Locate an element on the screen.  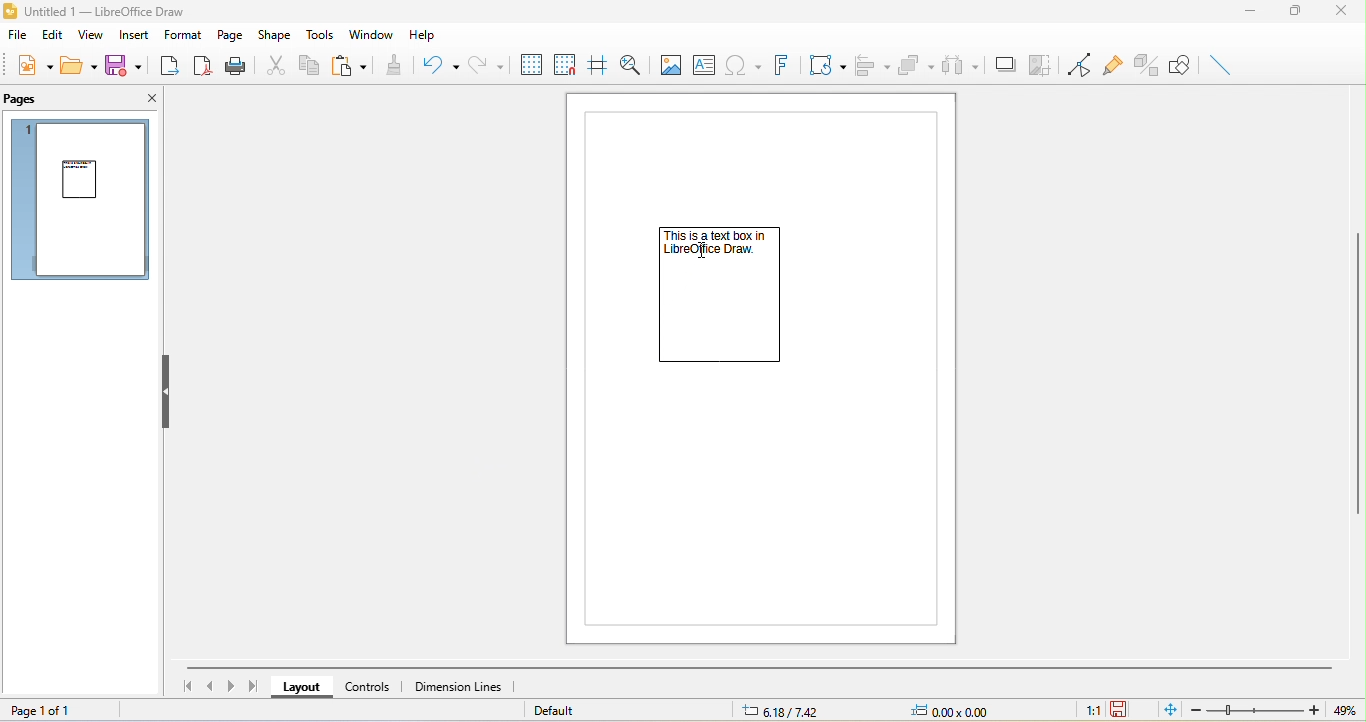
redo is located at coordinates (488, 66).